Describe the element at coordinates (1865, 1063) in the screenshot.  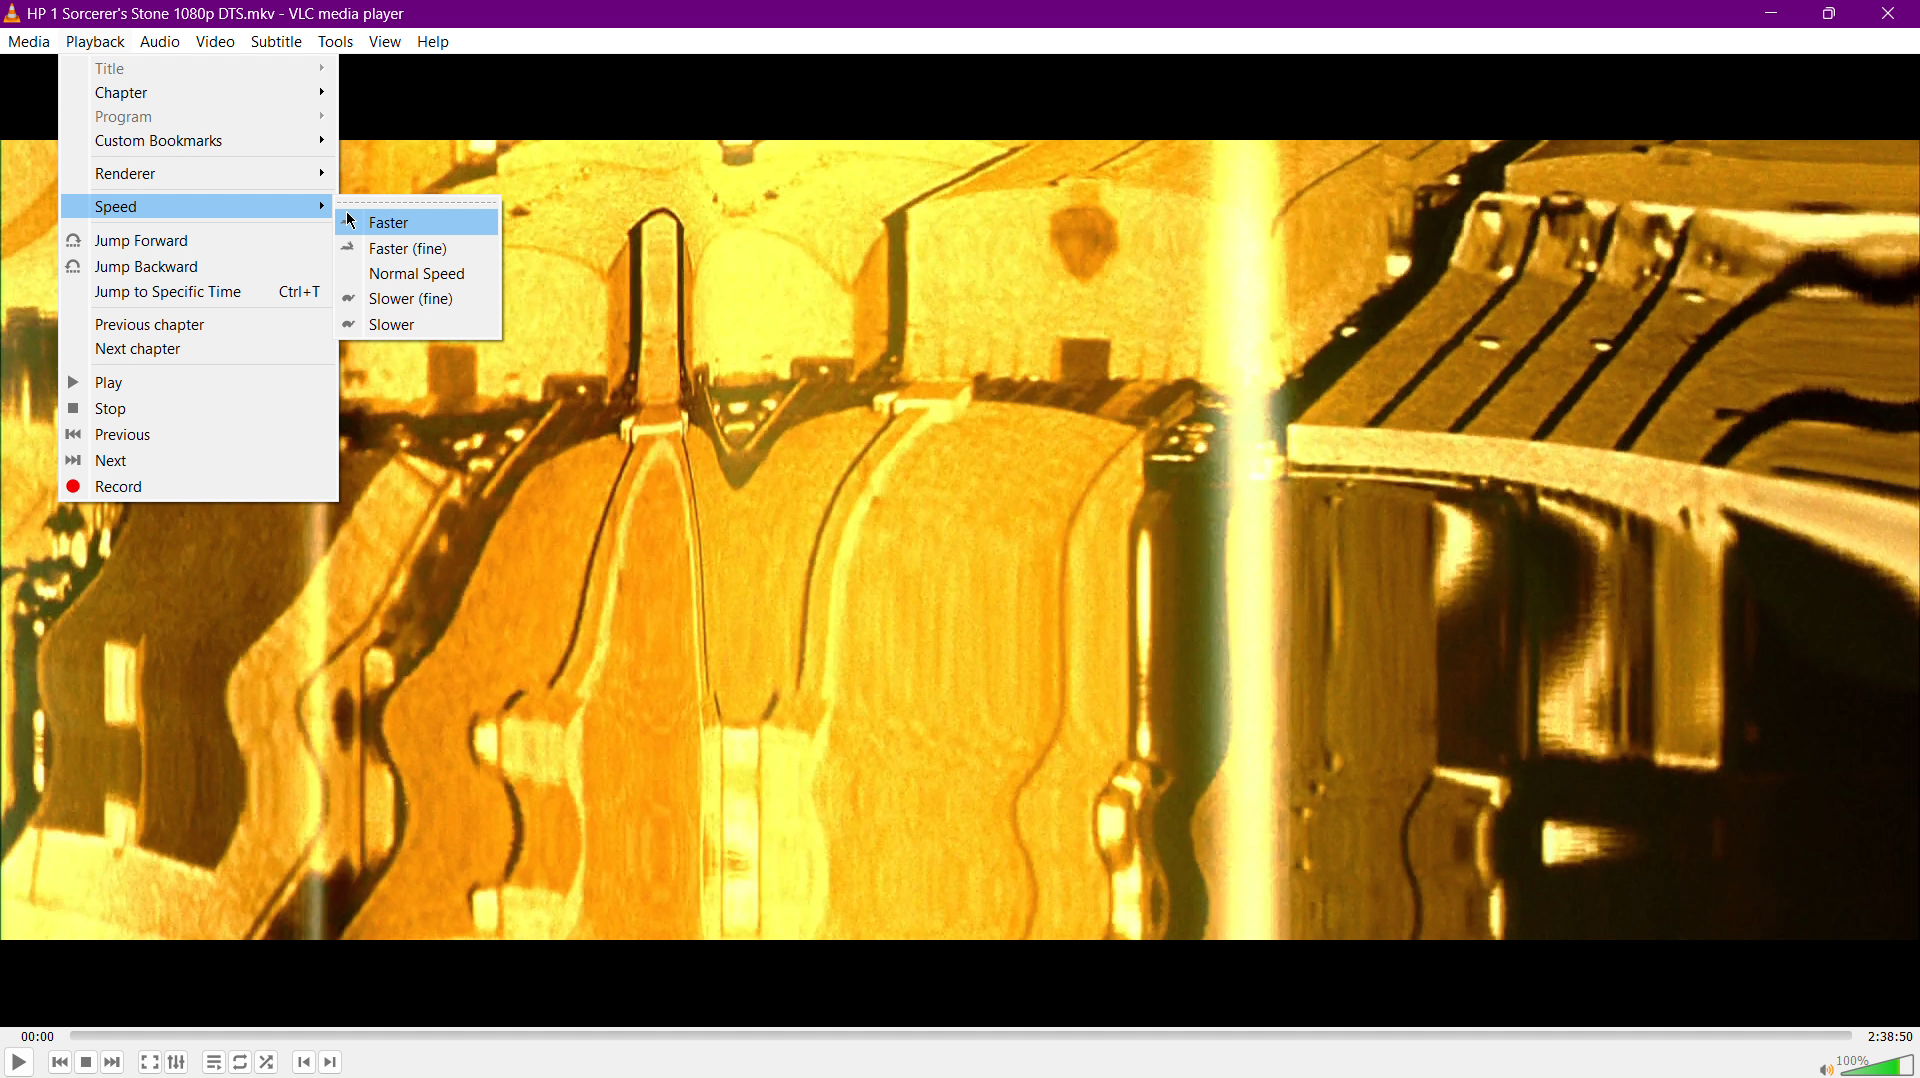
I see `Volume 100%` at that location.